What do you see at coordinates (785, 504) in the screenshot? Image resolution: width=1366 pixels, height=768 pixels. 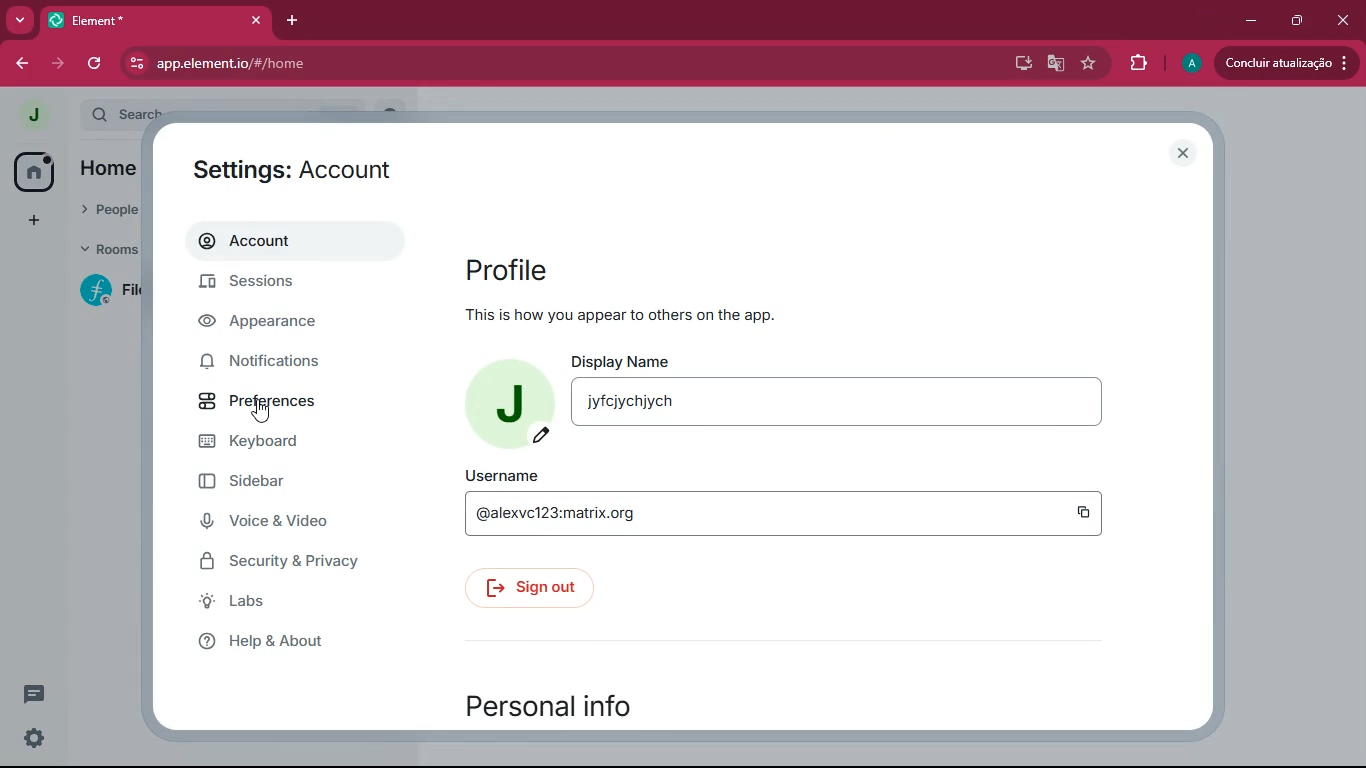 I see `username @alexvc123:matrix.org` at bounding box center [785, 504].